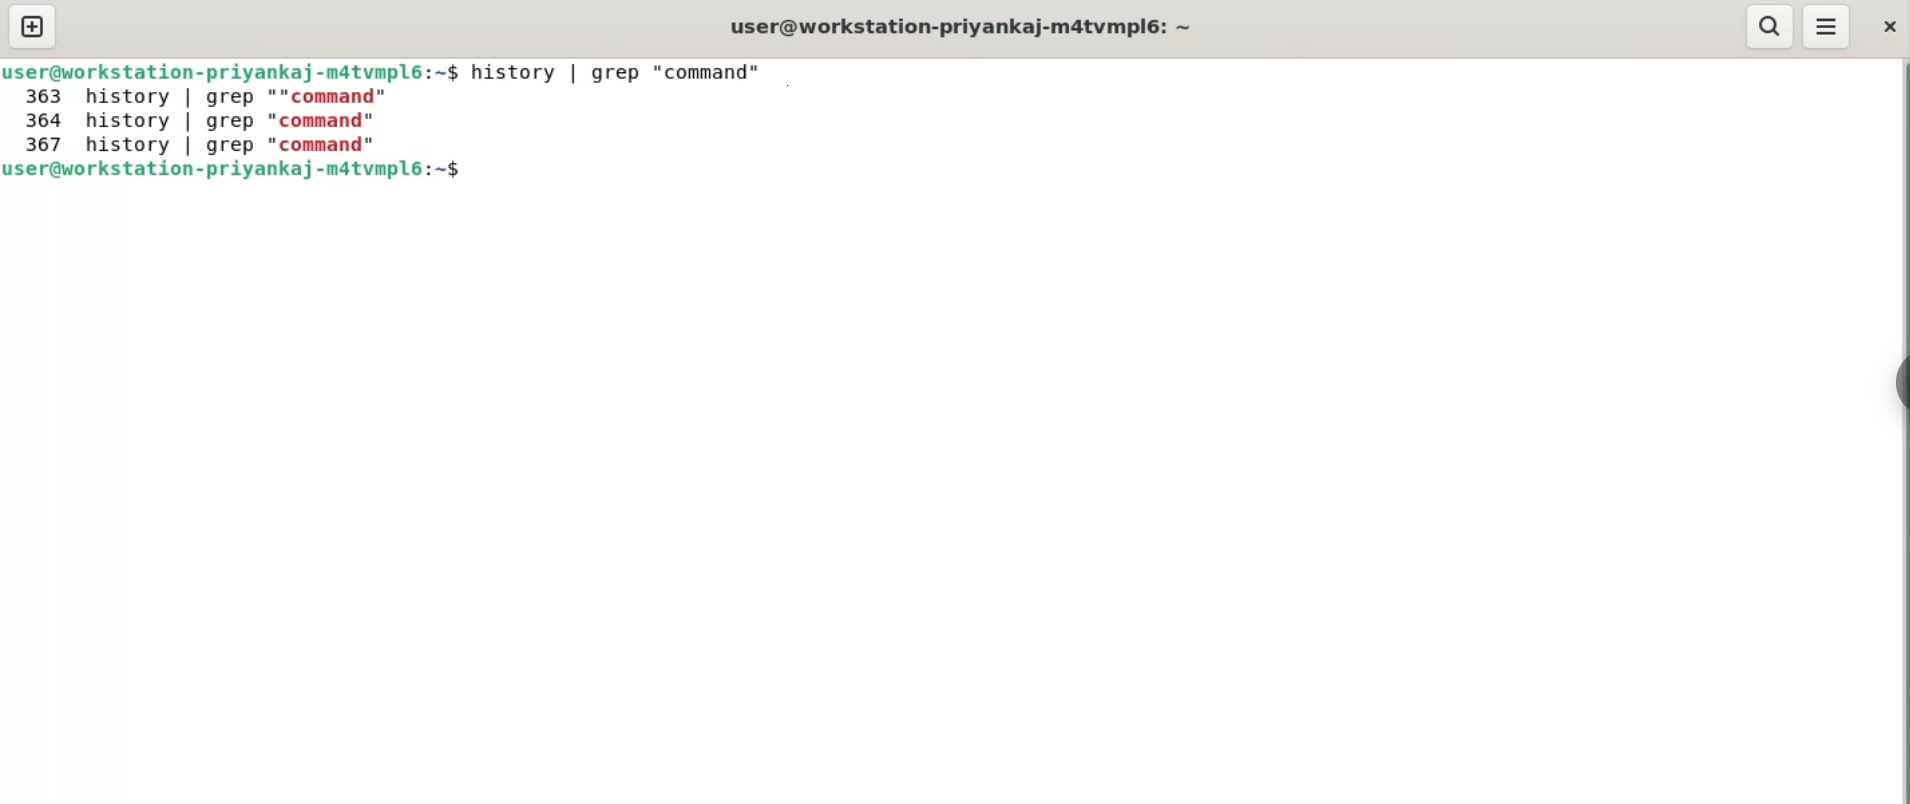 The image size is (1910, 804). Describe the element at coordinates (243, 170) in the screenshot. I see `user@workstation-priyankaj-matvmpl6:~$` at that location.